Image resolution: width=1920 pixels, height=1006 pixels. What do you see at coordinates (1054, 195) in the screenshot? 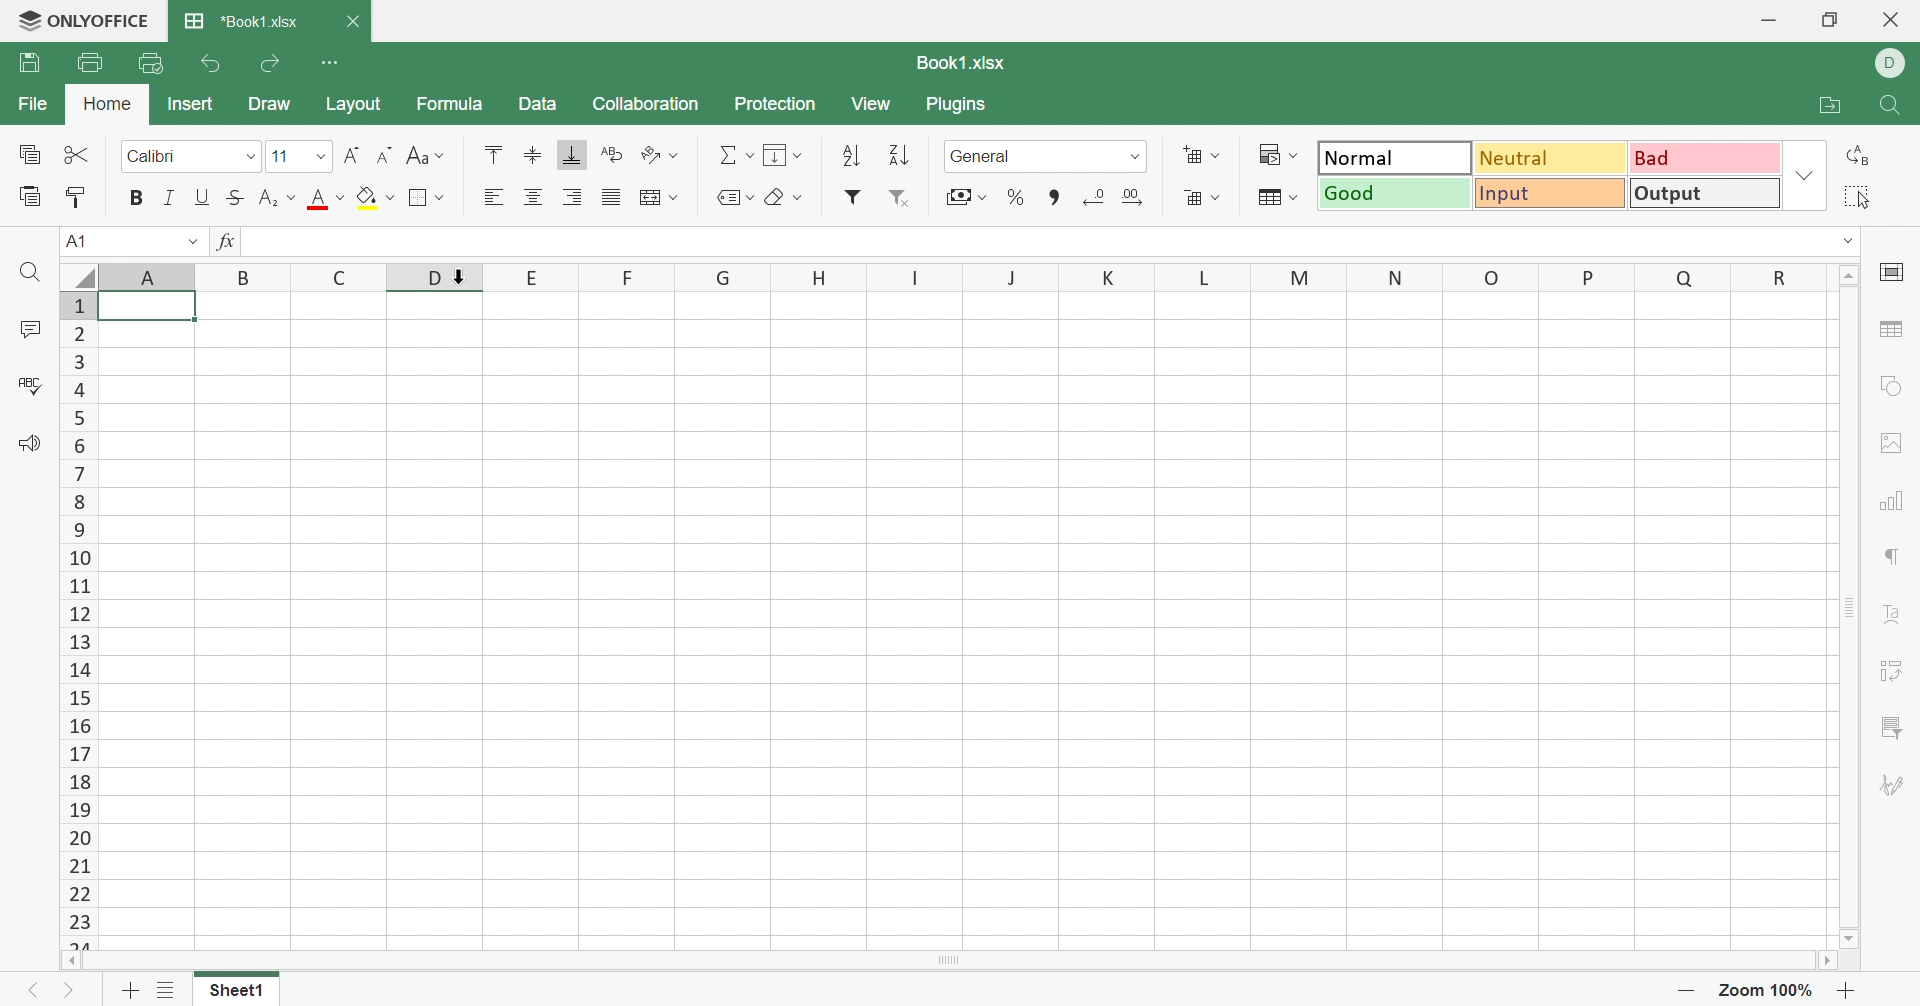
I see `Comma style` at bounding box center [1054, 195].